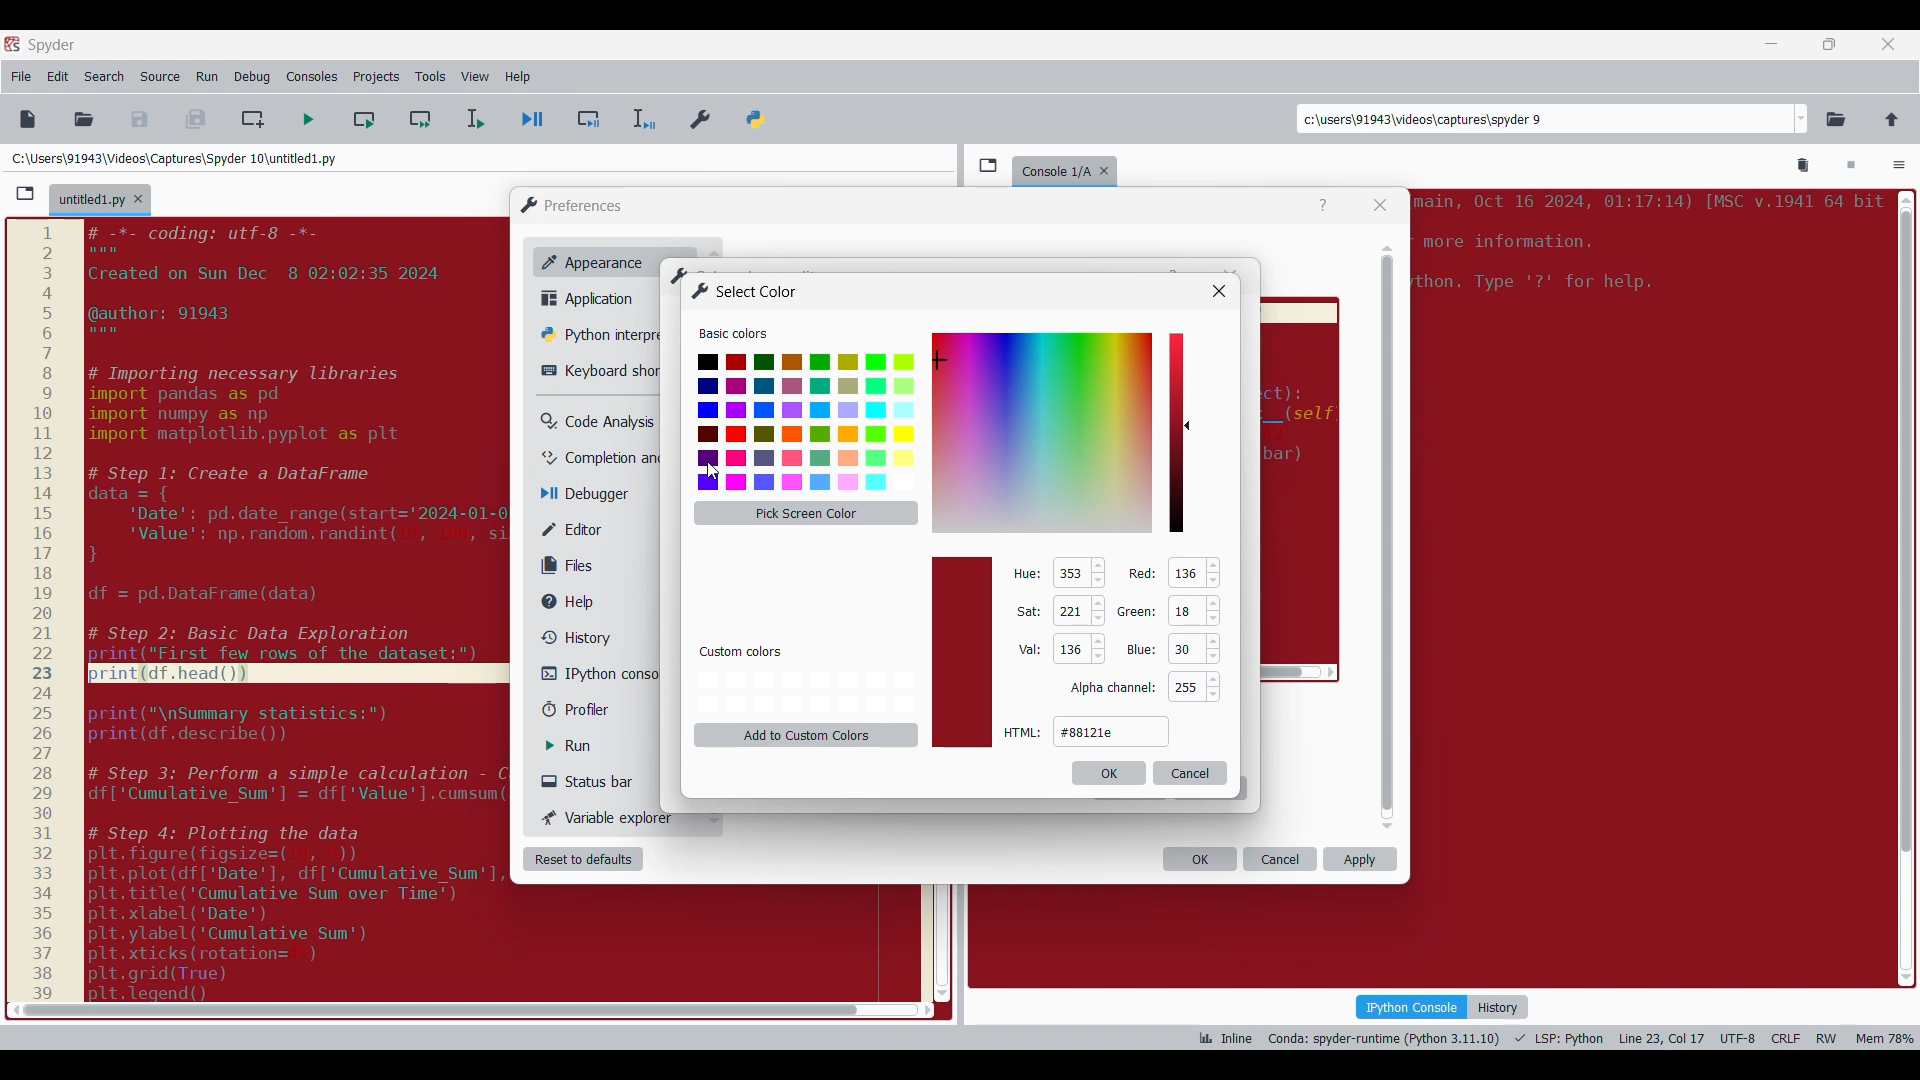  I want to click on Close tab, so click(138, 199).